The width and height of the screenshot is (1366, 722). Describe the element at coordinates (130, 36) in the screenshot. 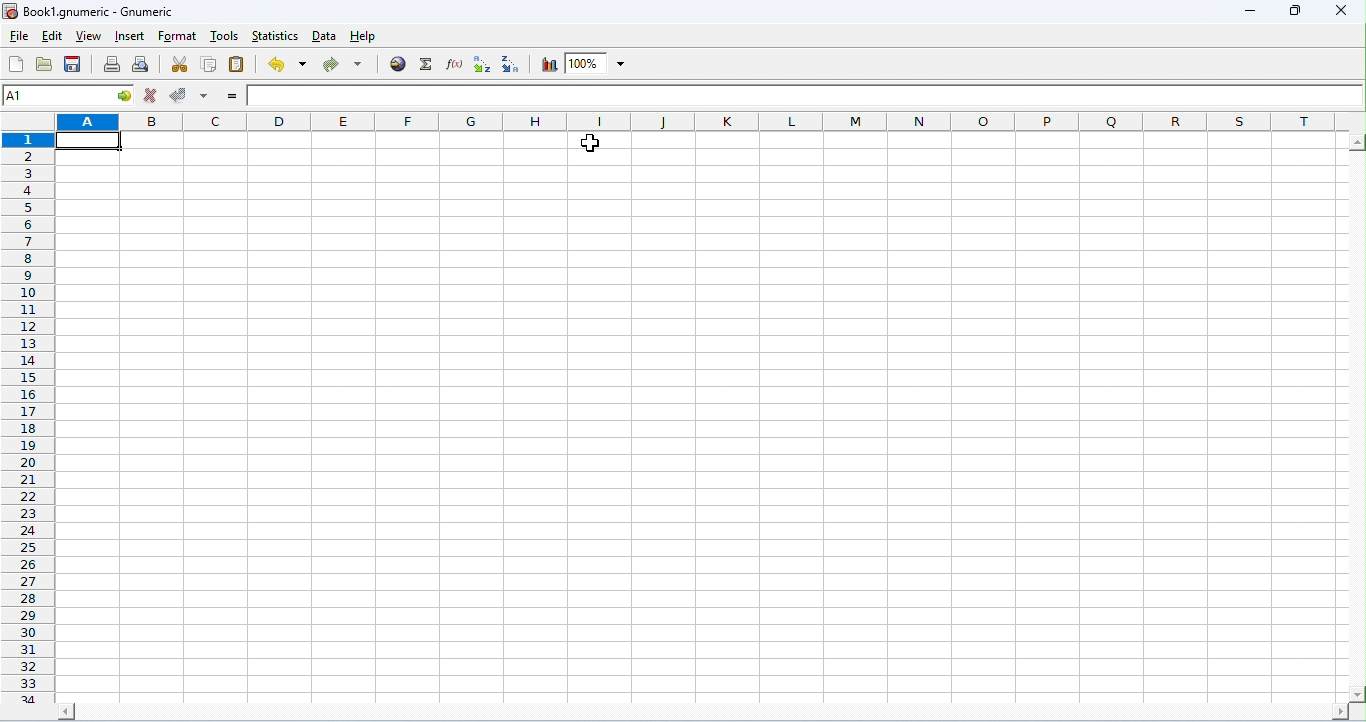

I see `insert` at that location.